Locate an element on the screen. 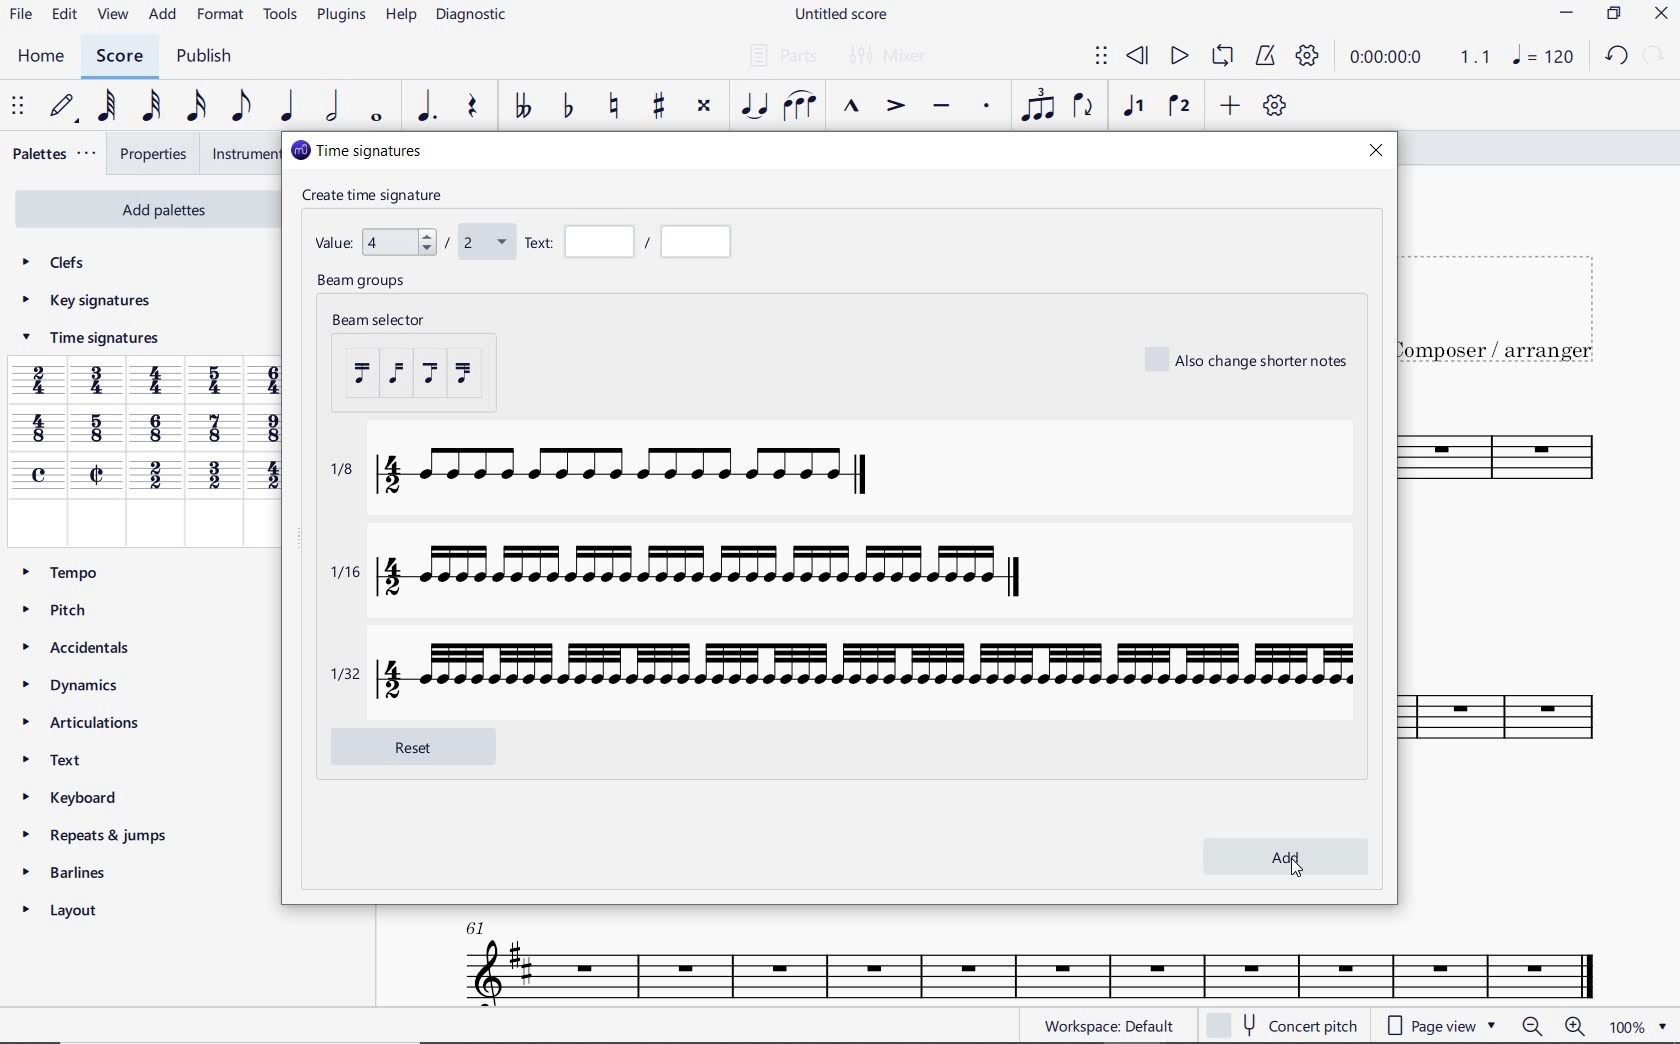 The width and height of the screenshot is (1680, 1044). value 4 / 2 is located at coordinates (409, 239).